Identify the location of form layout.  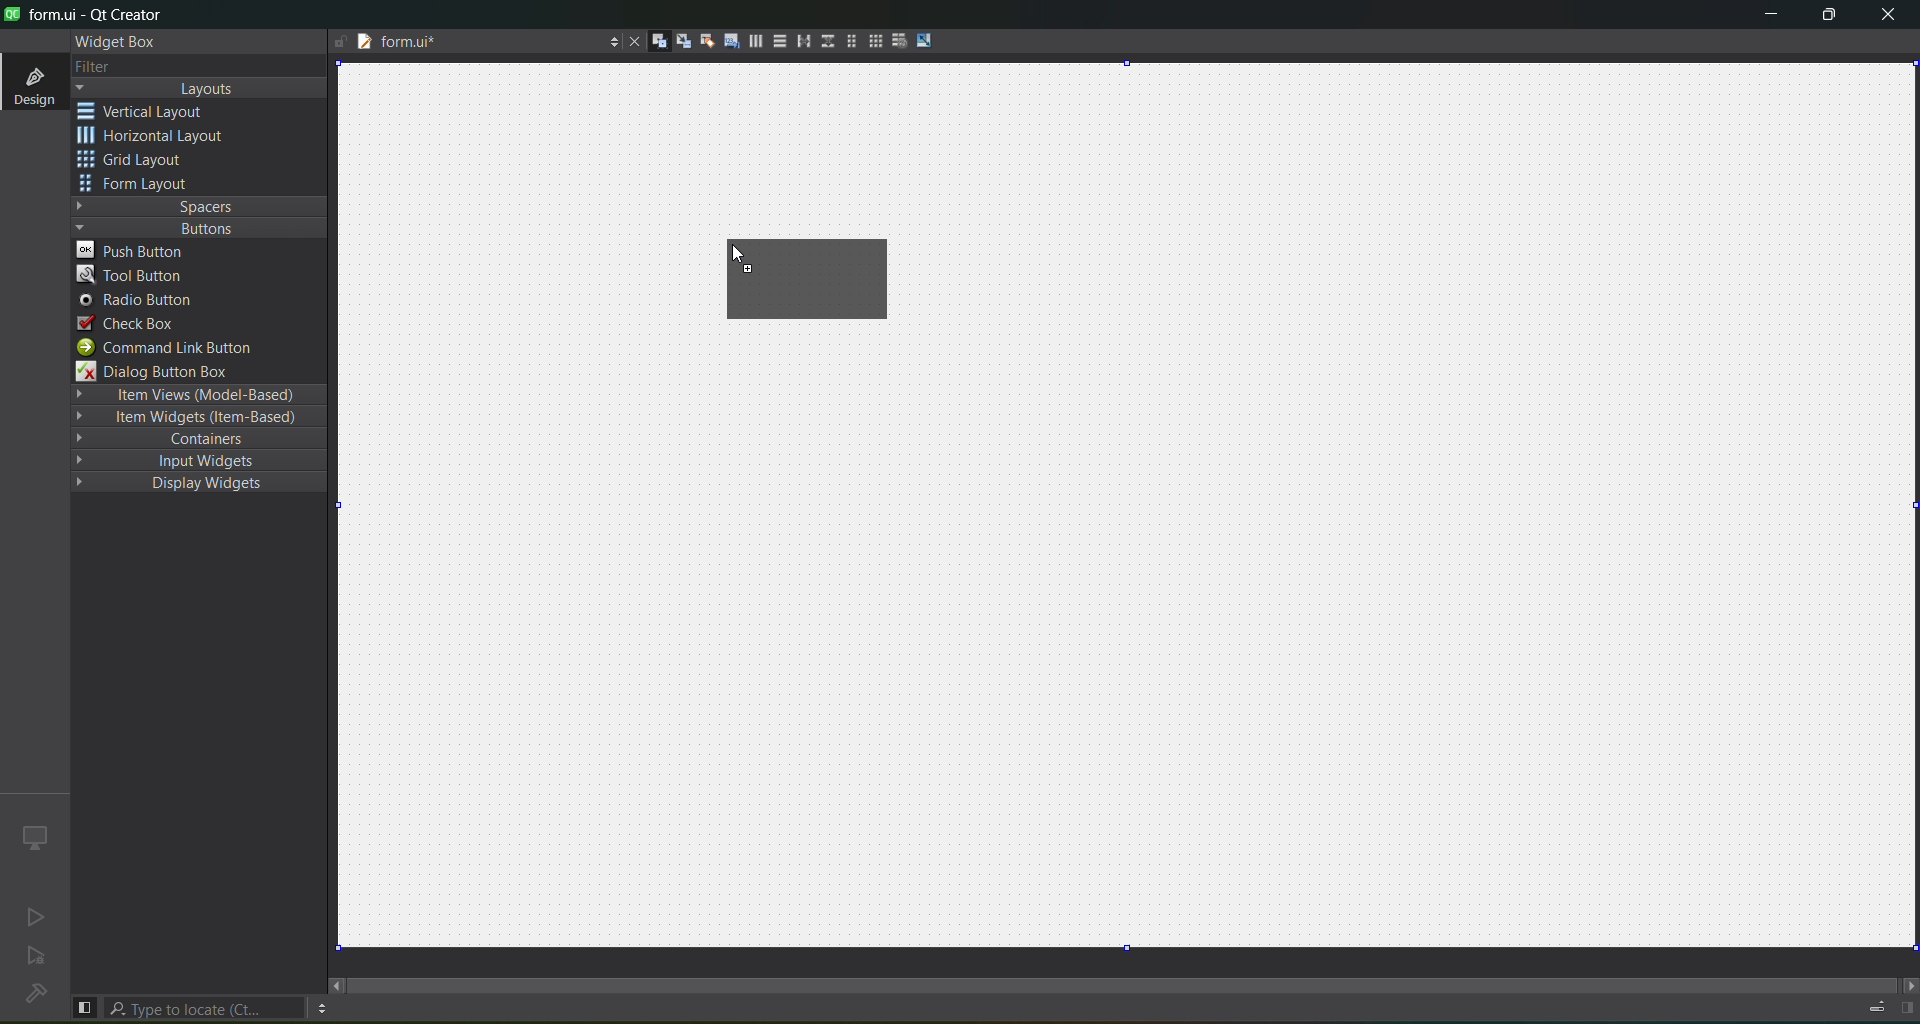
(847, 41).